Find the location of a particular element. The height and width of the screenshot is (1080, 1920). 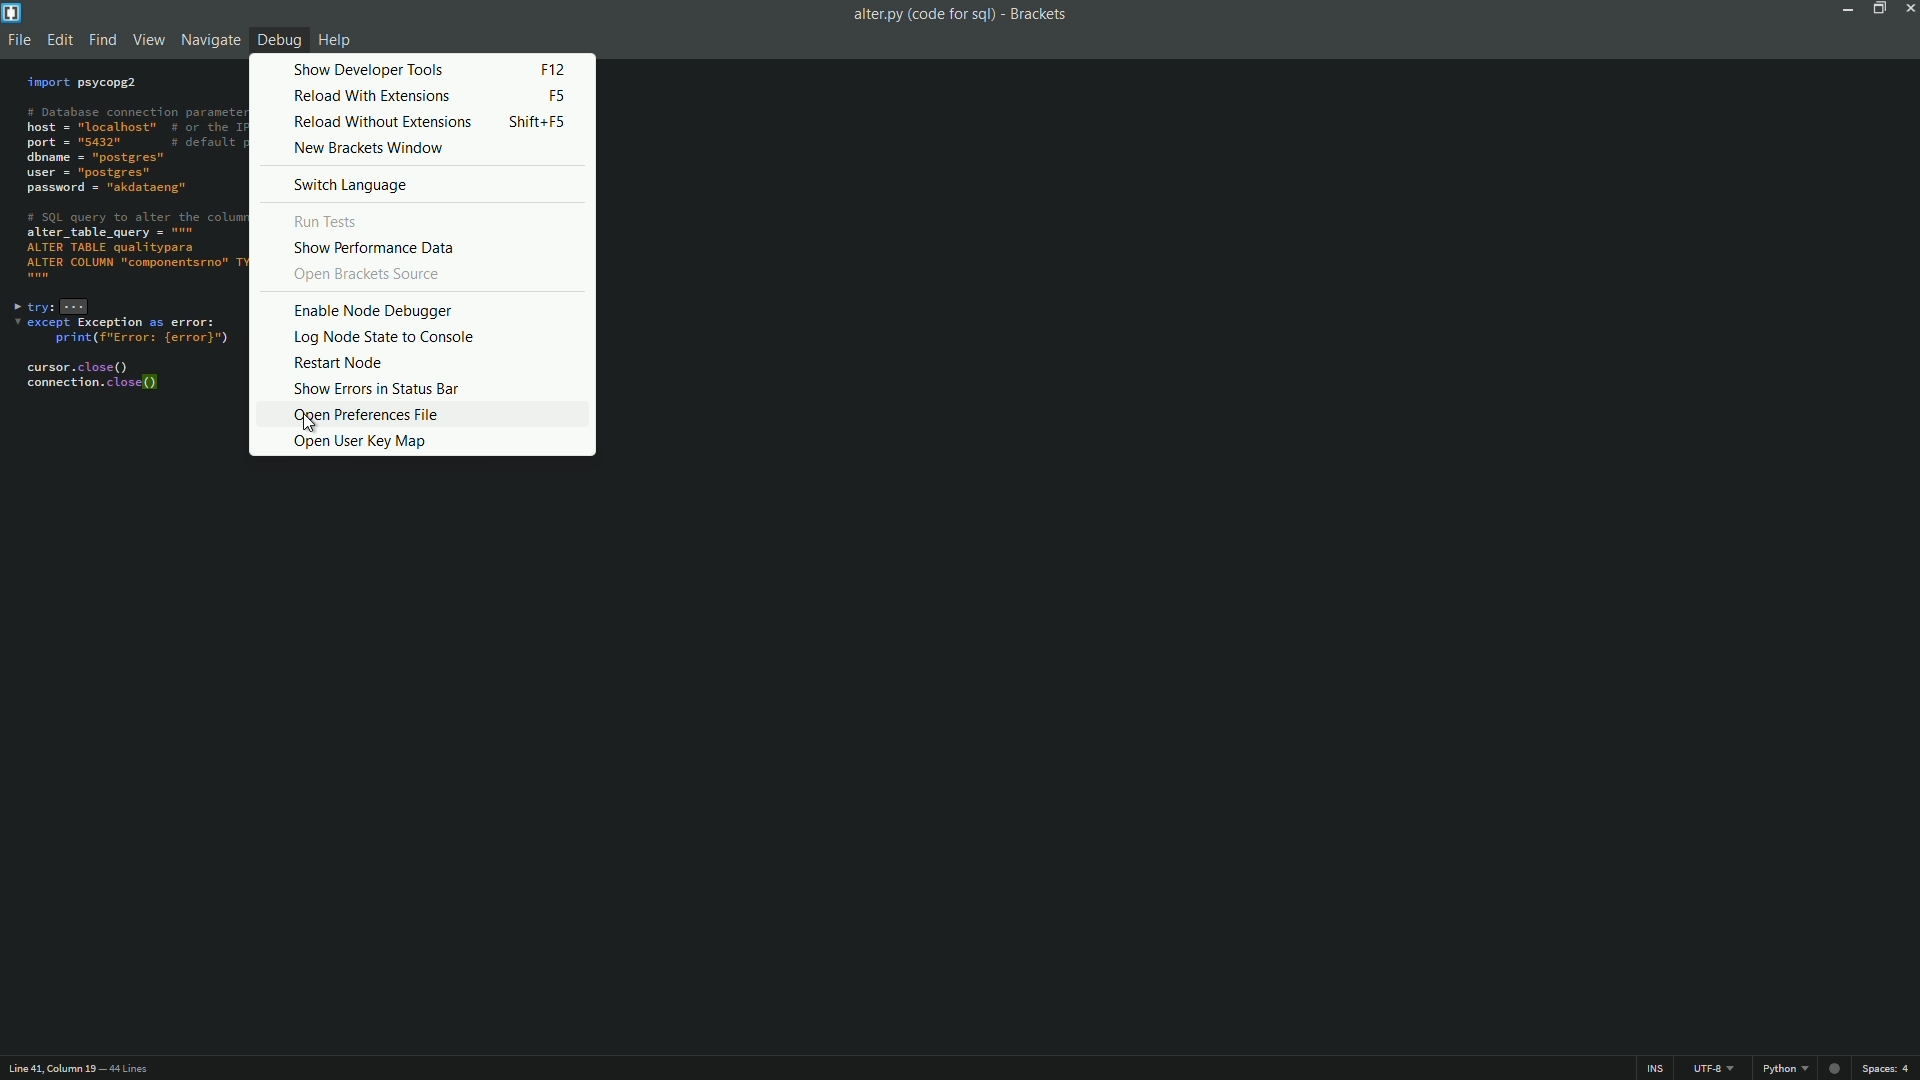

Python is located at coordinates (1786, 1069).